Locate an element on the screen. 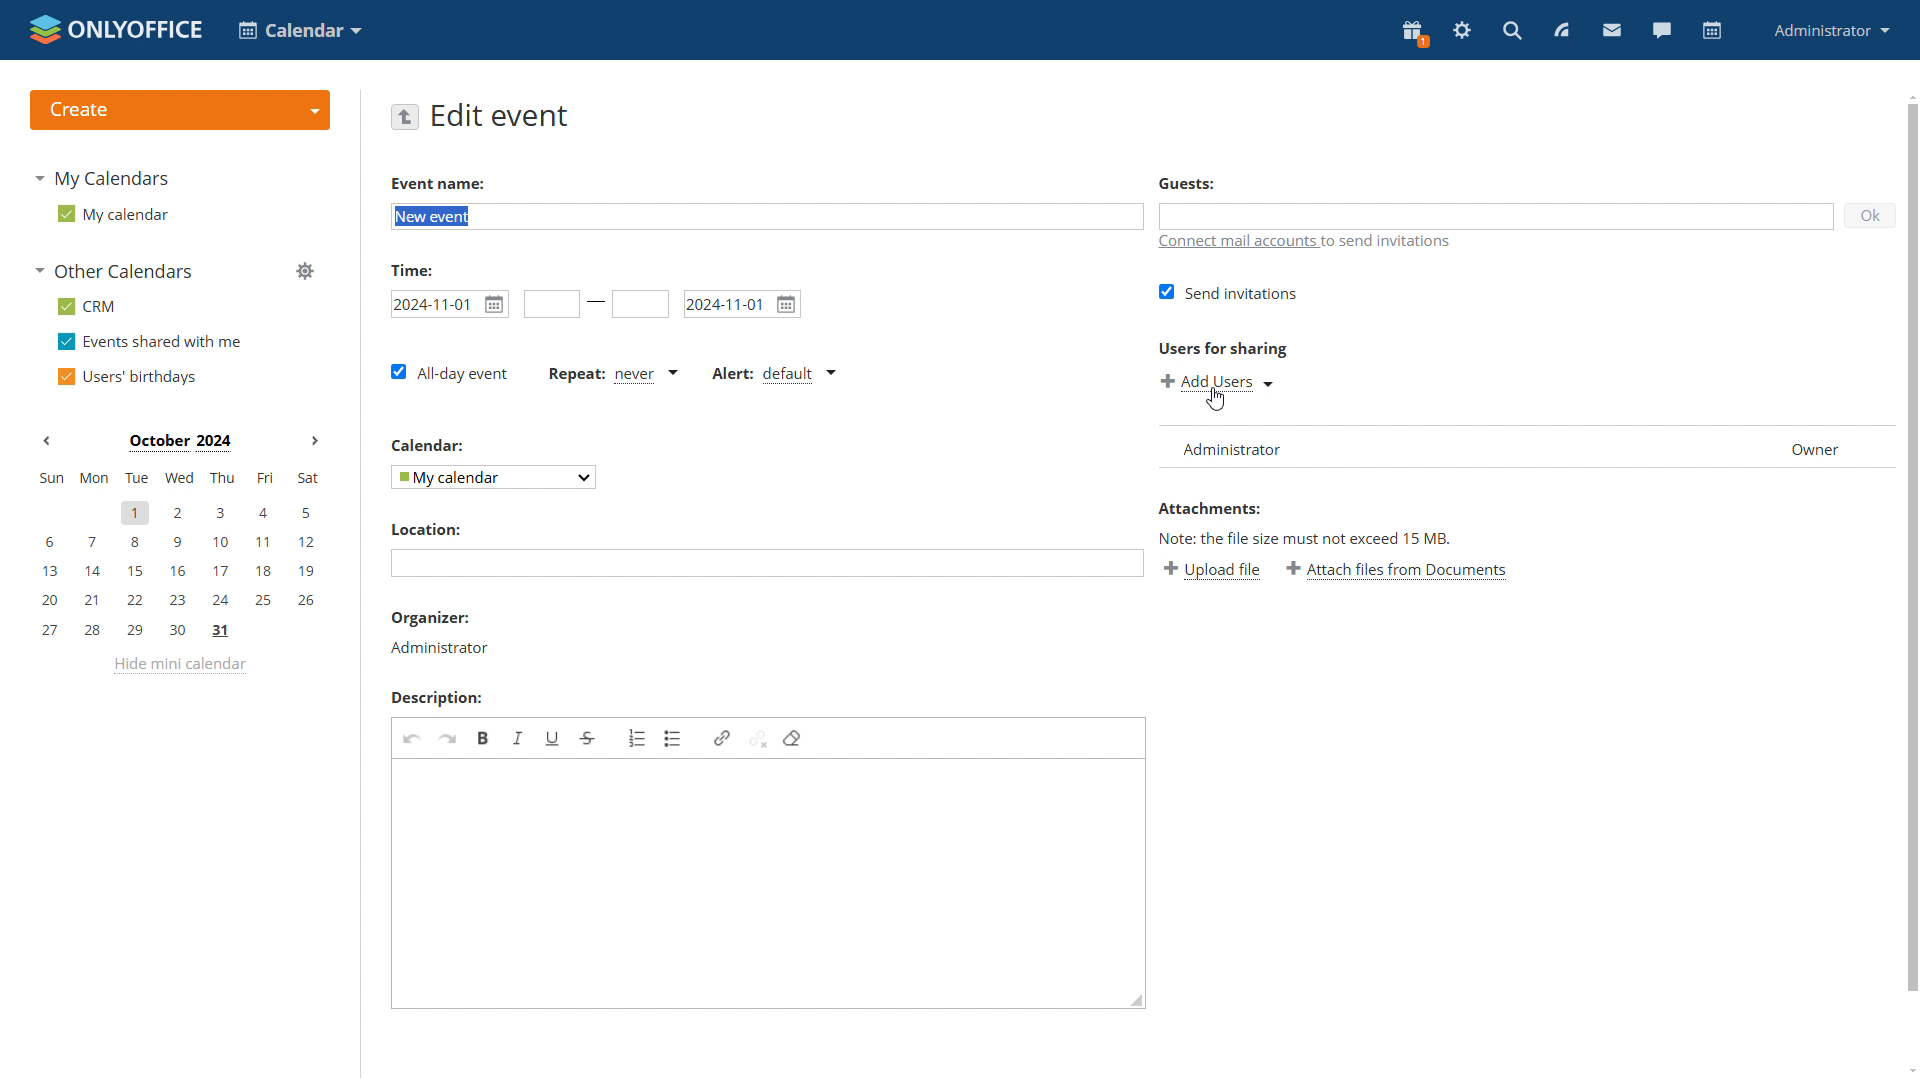 The image size is (1920, 1080). calendar is located at coordinates (1713, 31).